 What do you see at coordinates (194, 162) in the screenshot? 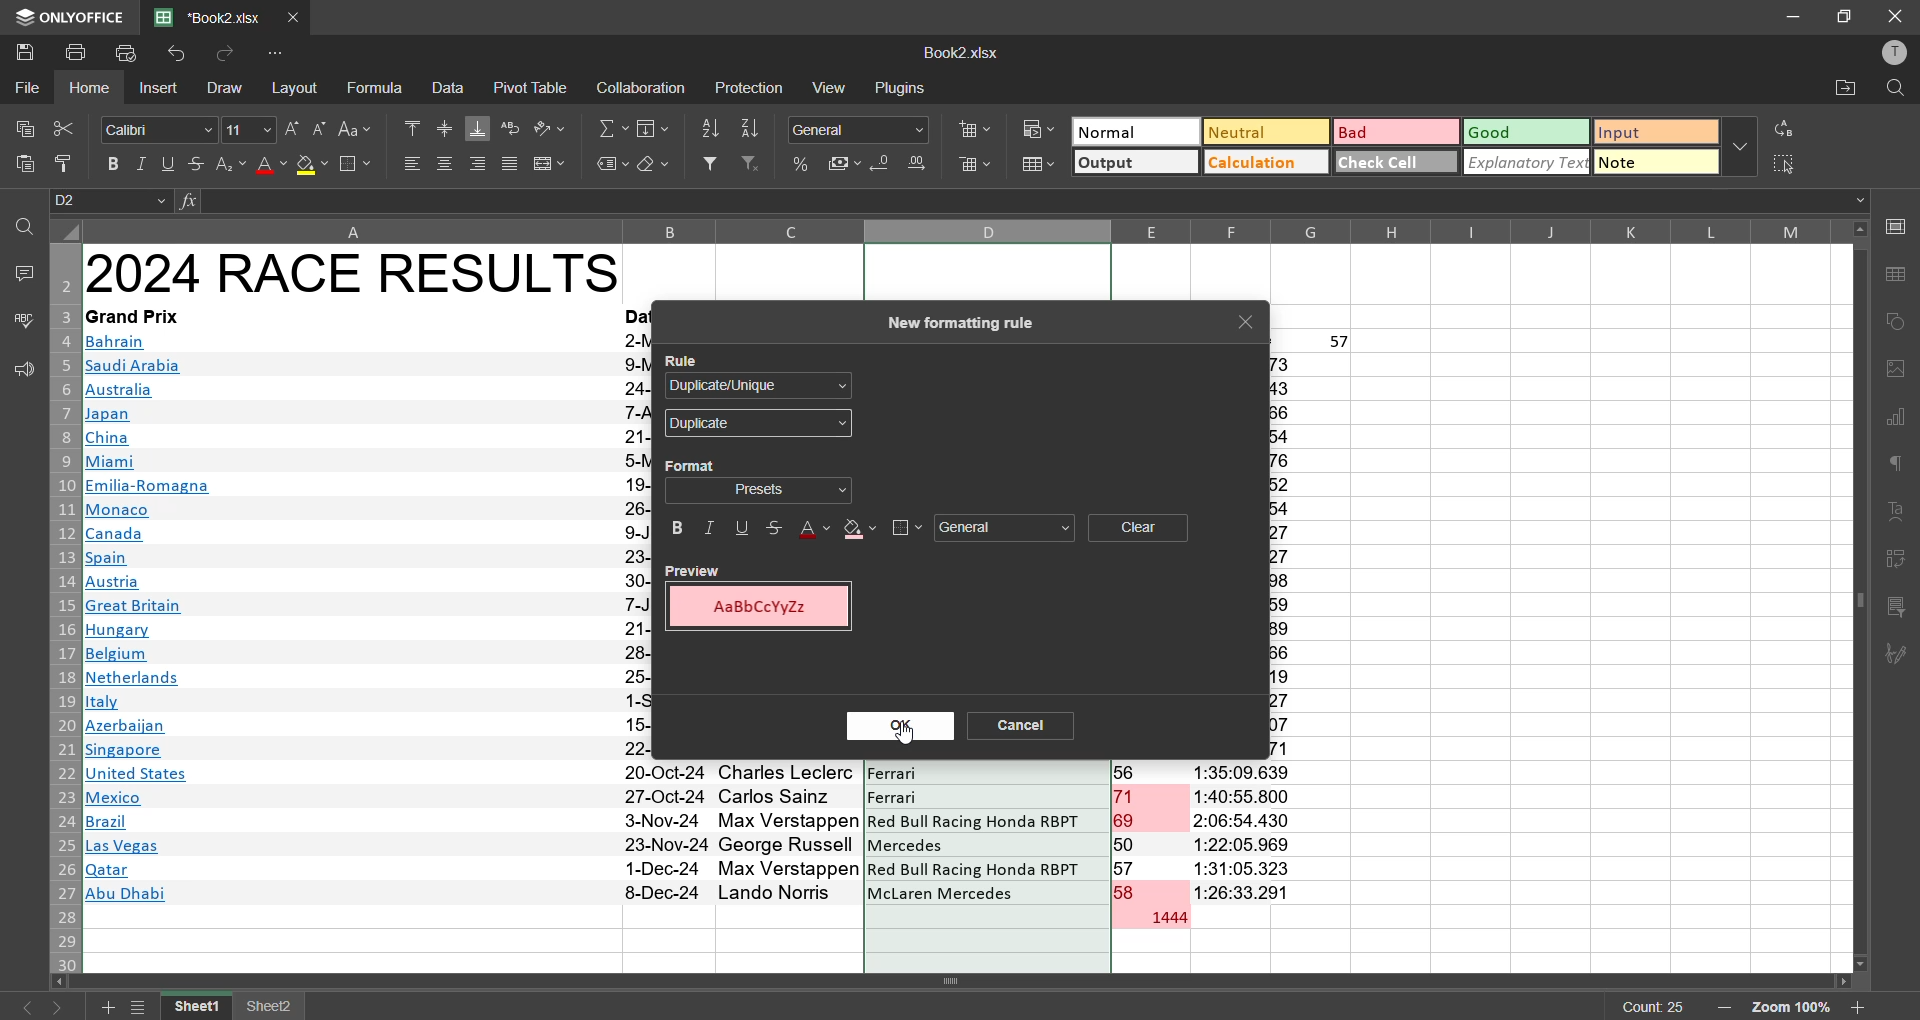
I see `strikethrough` at bounding box center [194, 162].